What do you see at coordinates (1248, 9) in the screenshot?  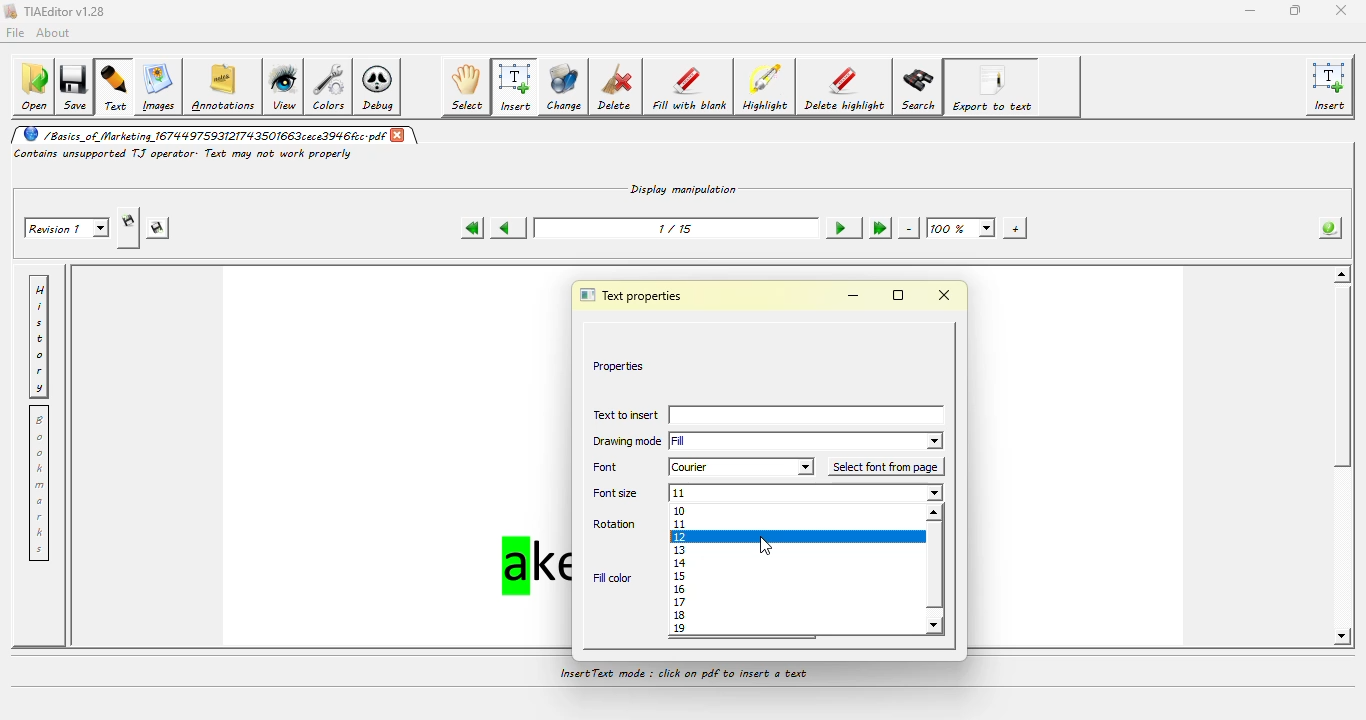 I see `minimize` at bounding box center [1248, 9].